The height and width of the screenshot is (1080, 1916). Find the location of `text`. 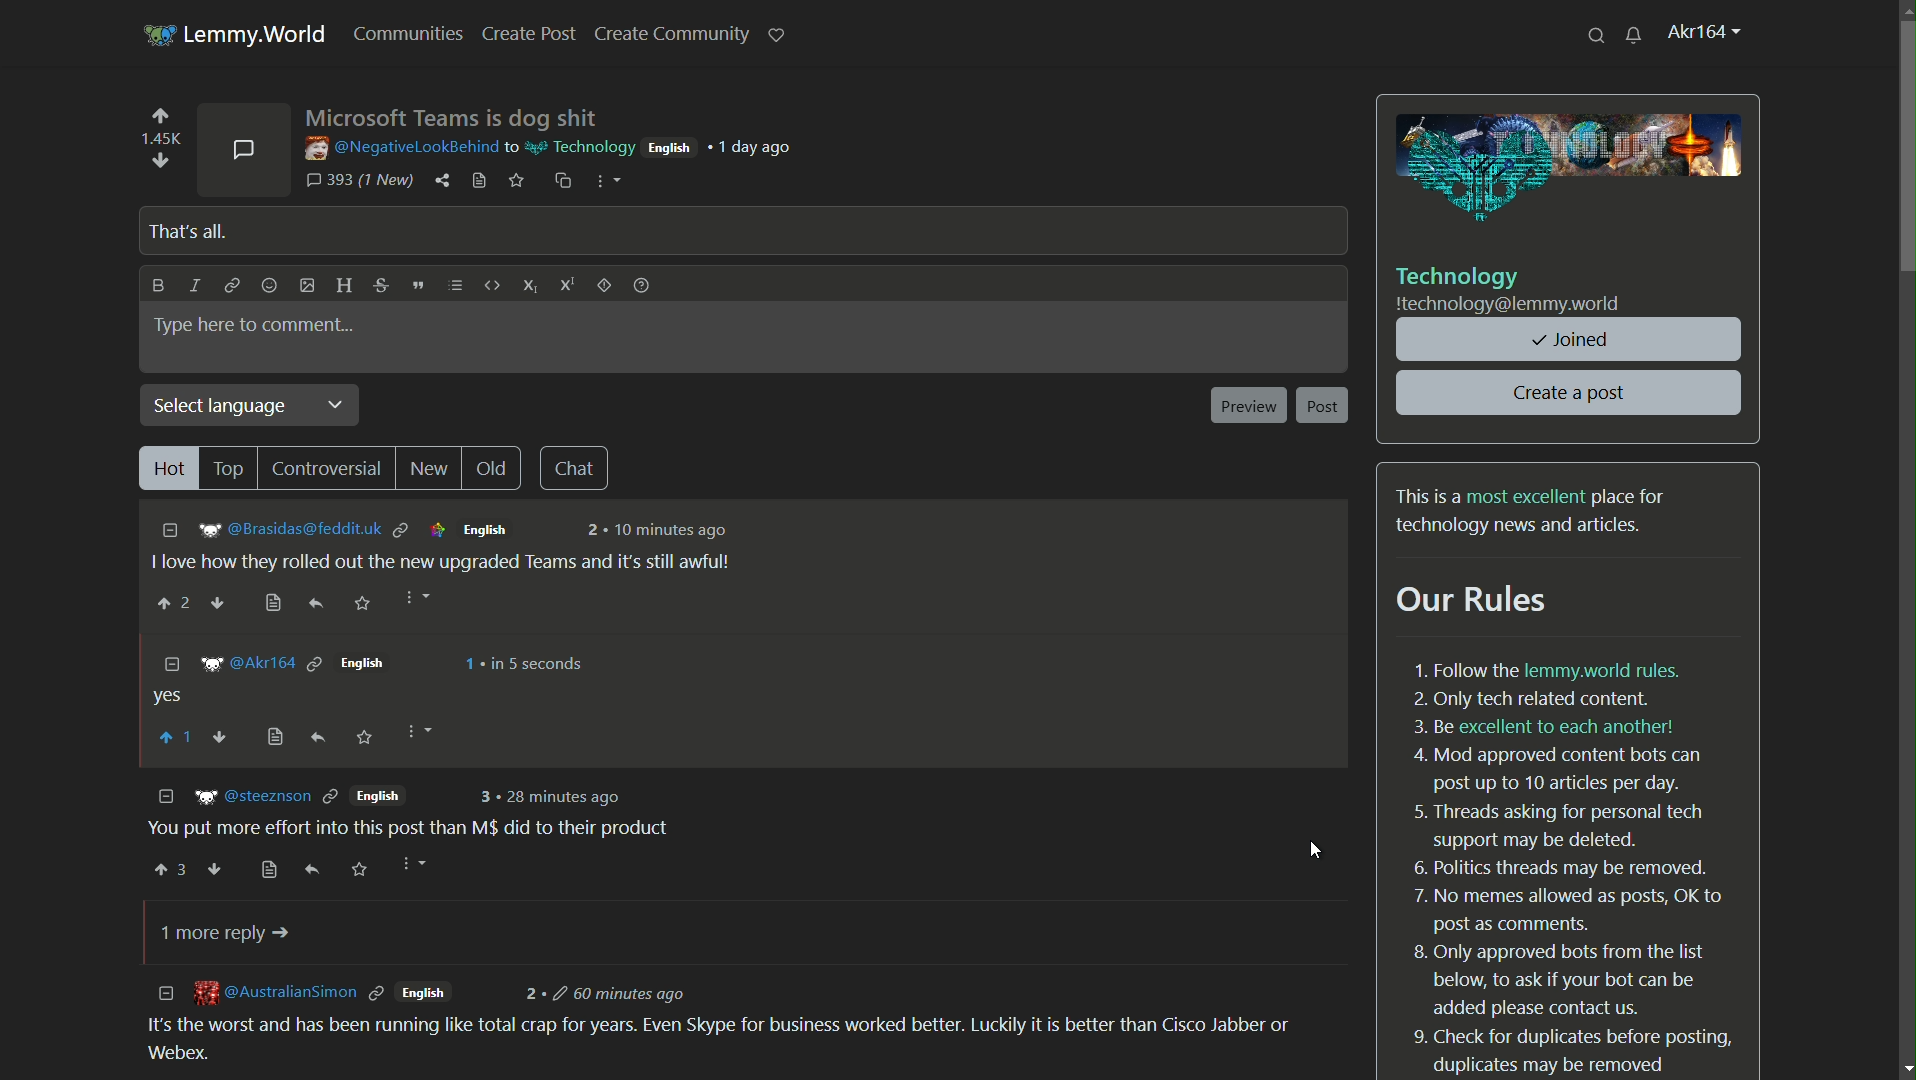

text is located at coordinates (1535, 511).